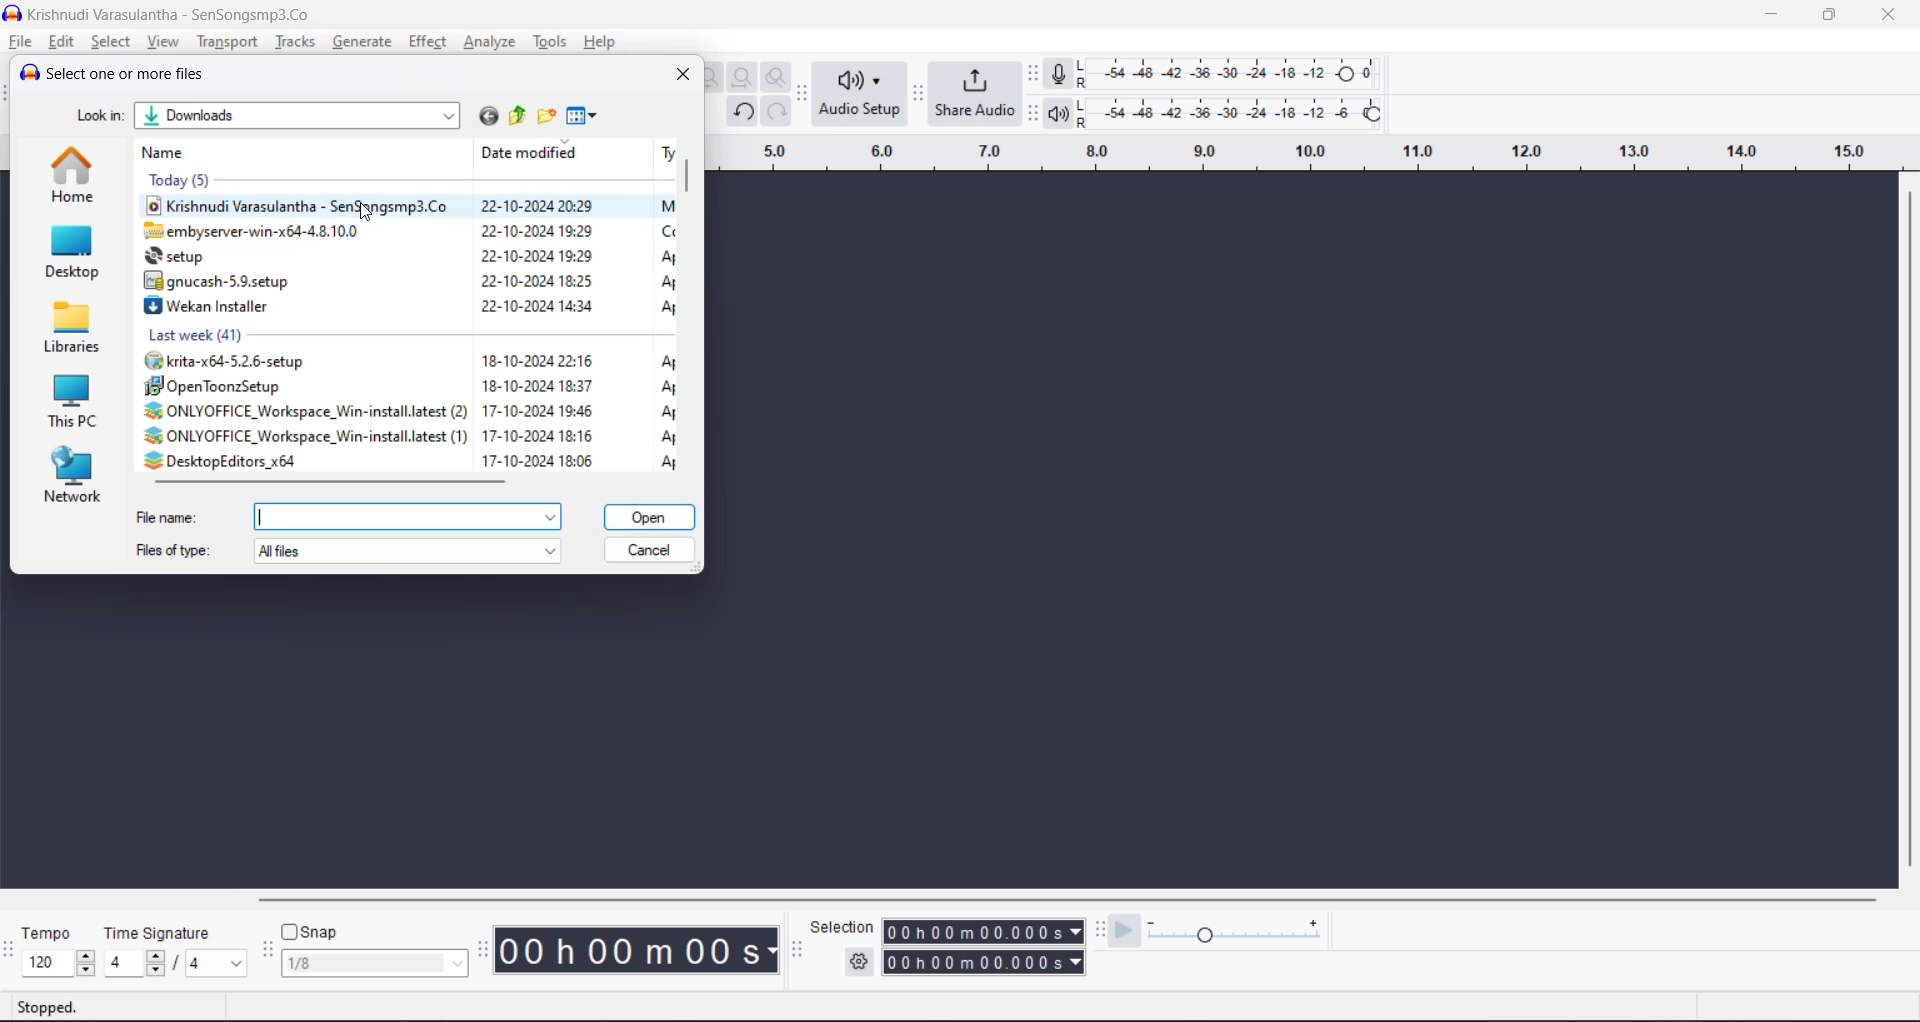 This screenshot has width=1920, height=1022. What do you see at coordinates (780, 78) in the screenshot?
I see `zoom toggle` at bounding box center [780, 78].